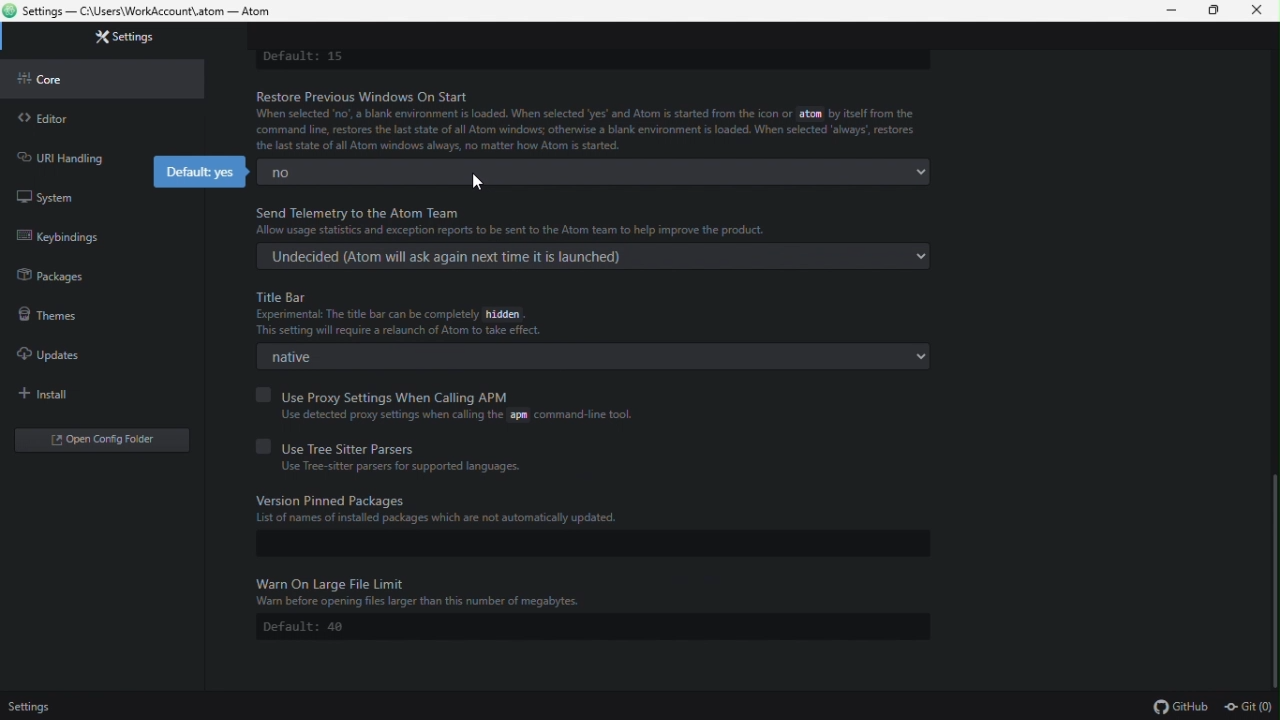 This screenshot has height=720, width=1280. I want to click on core , so click(89, 80).